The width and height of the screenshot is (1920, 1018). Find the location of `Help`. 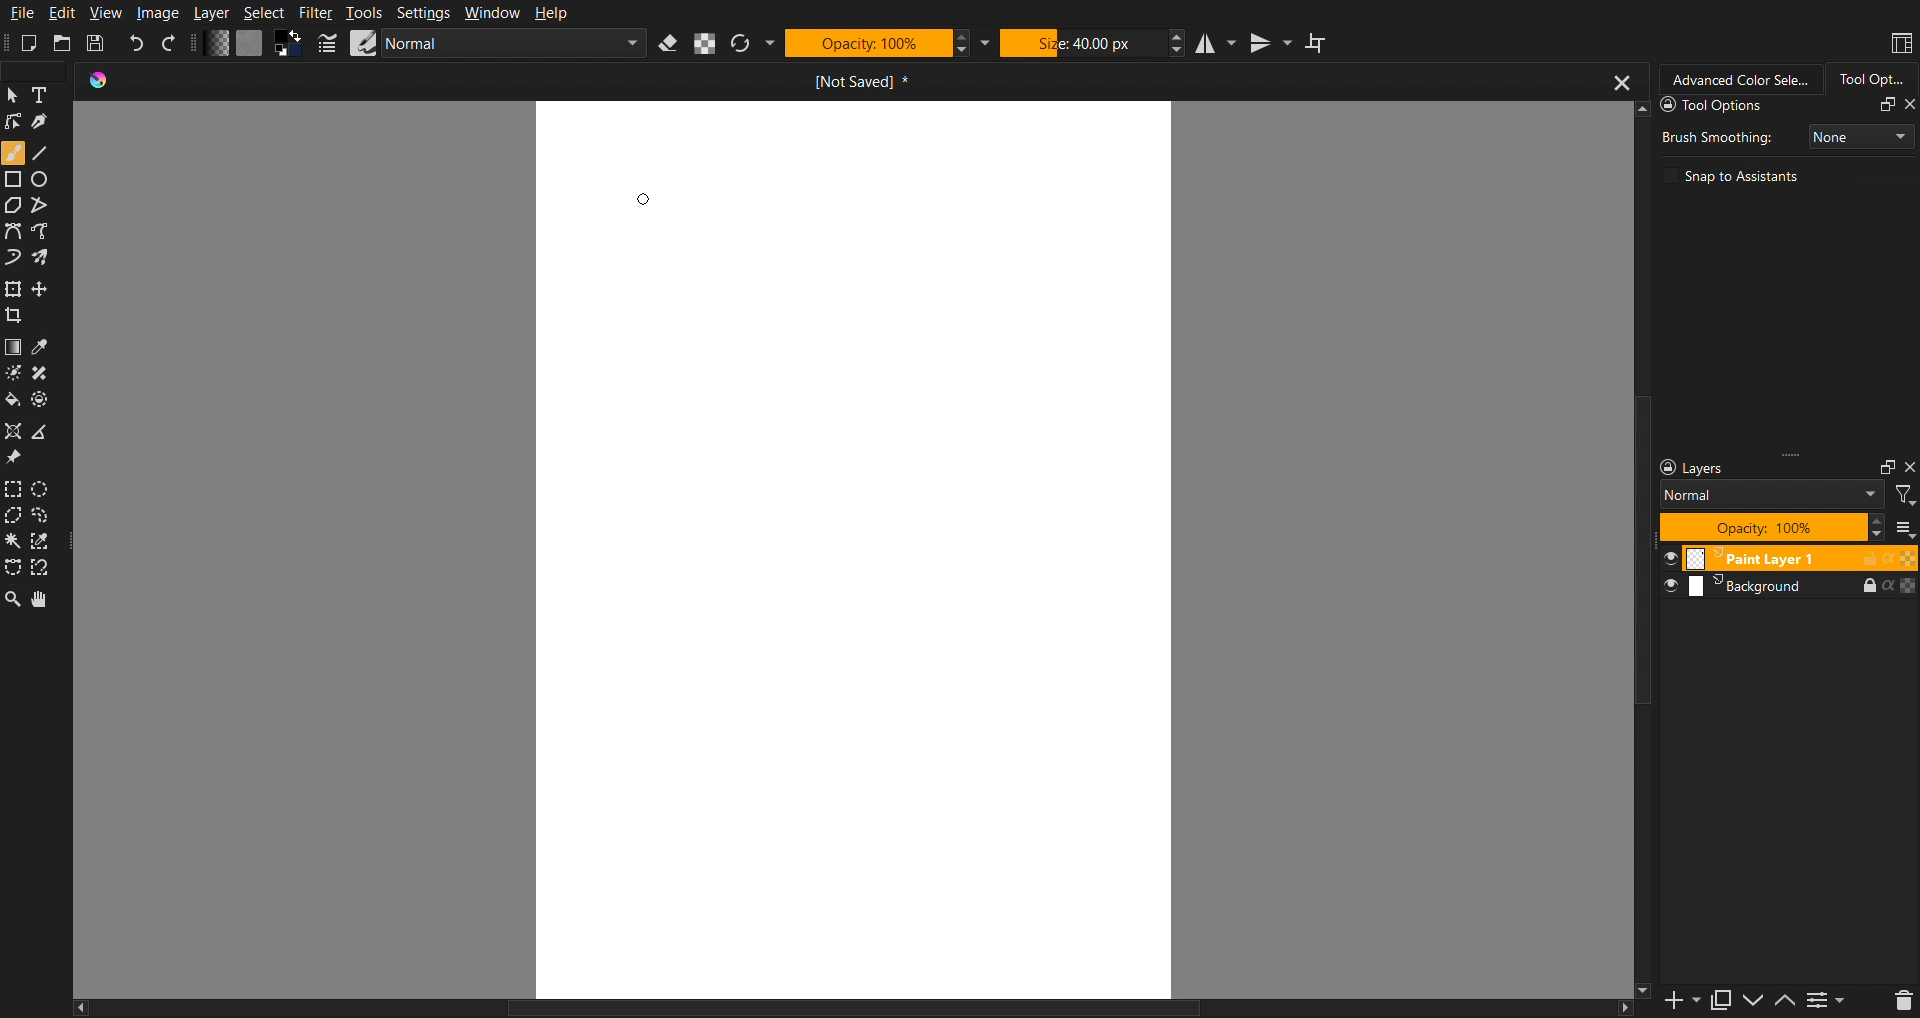

Help is located at coordinates (552, 12).